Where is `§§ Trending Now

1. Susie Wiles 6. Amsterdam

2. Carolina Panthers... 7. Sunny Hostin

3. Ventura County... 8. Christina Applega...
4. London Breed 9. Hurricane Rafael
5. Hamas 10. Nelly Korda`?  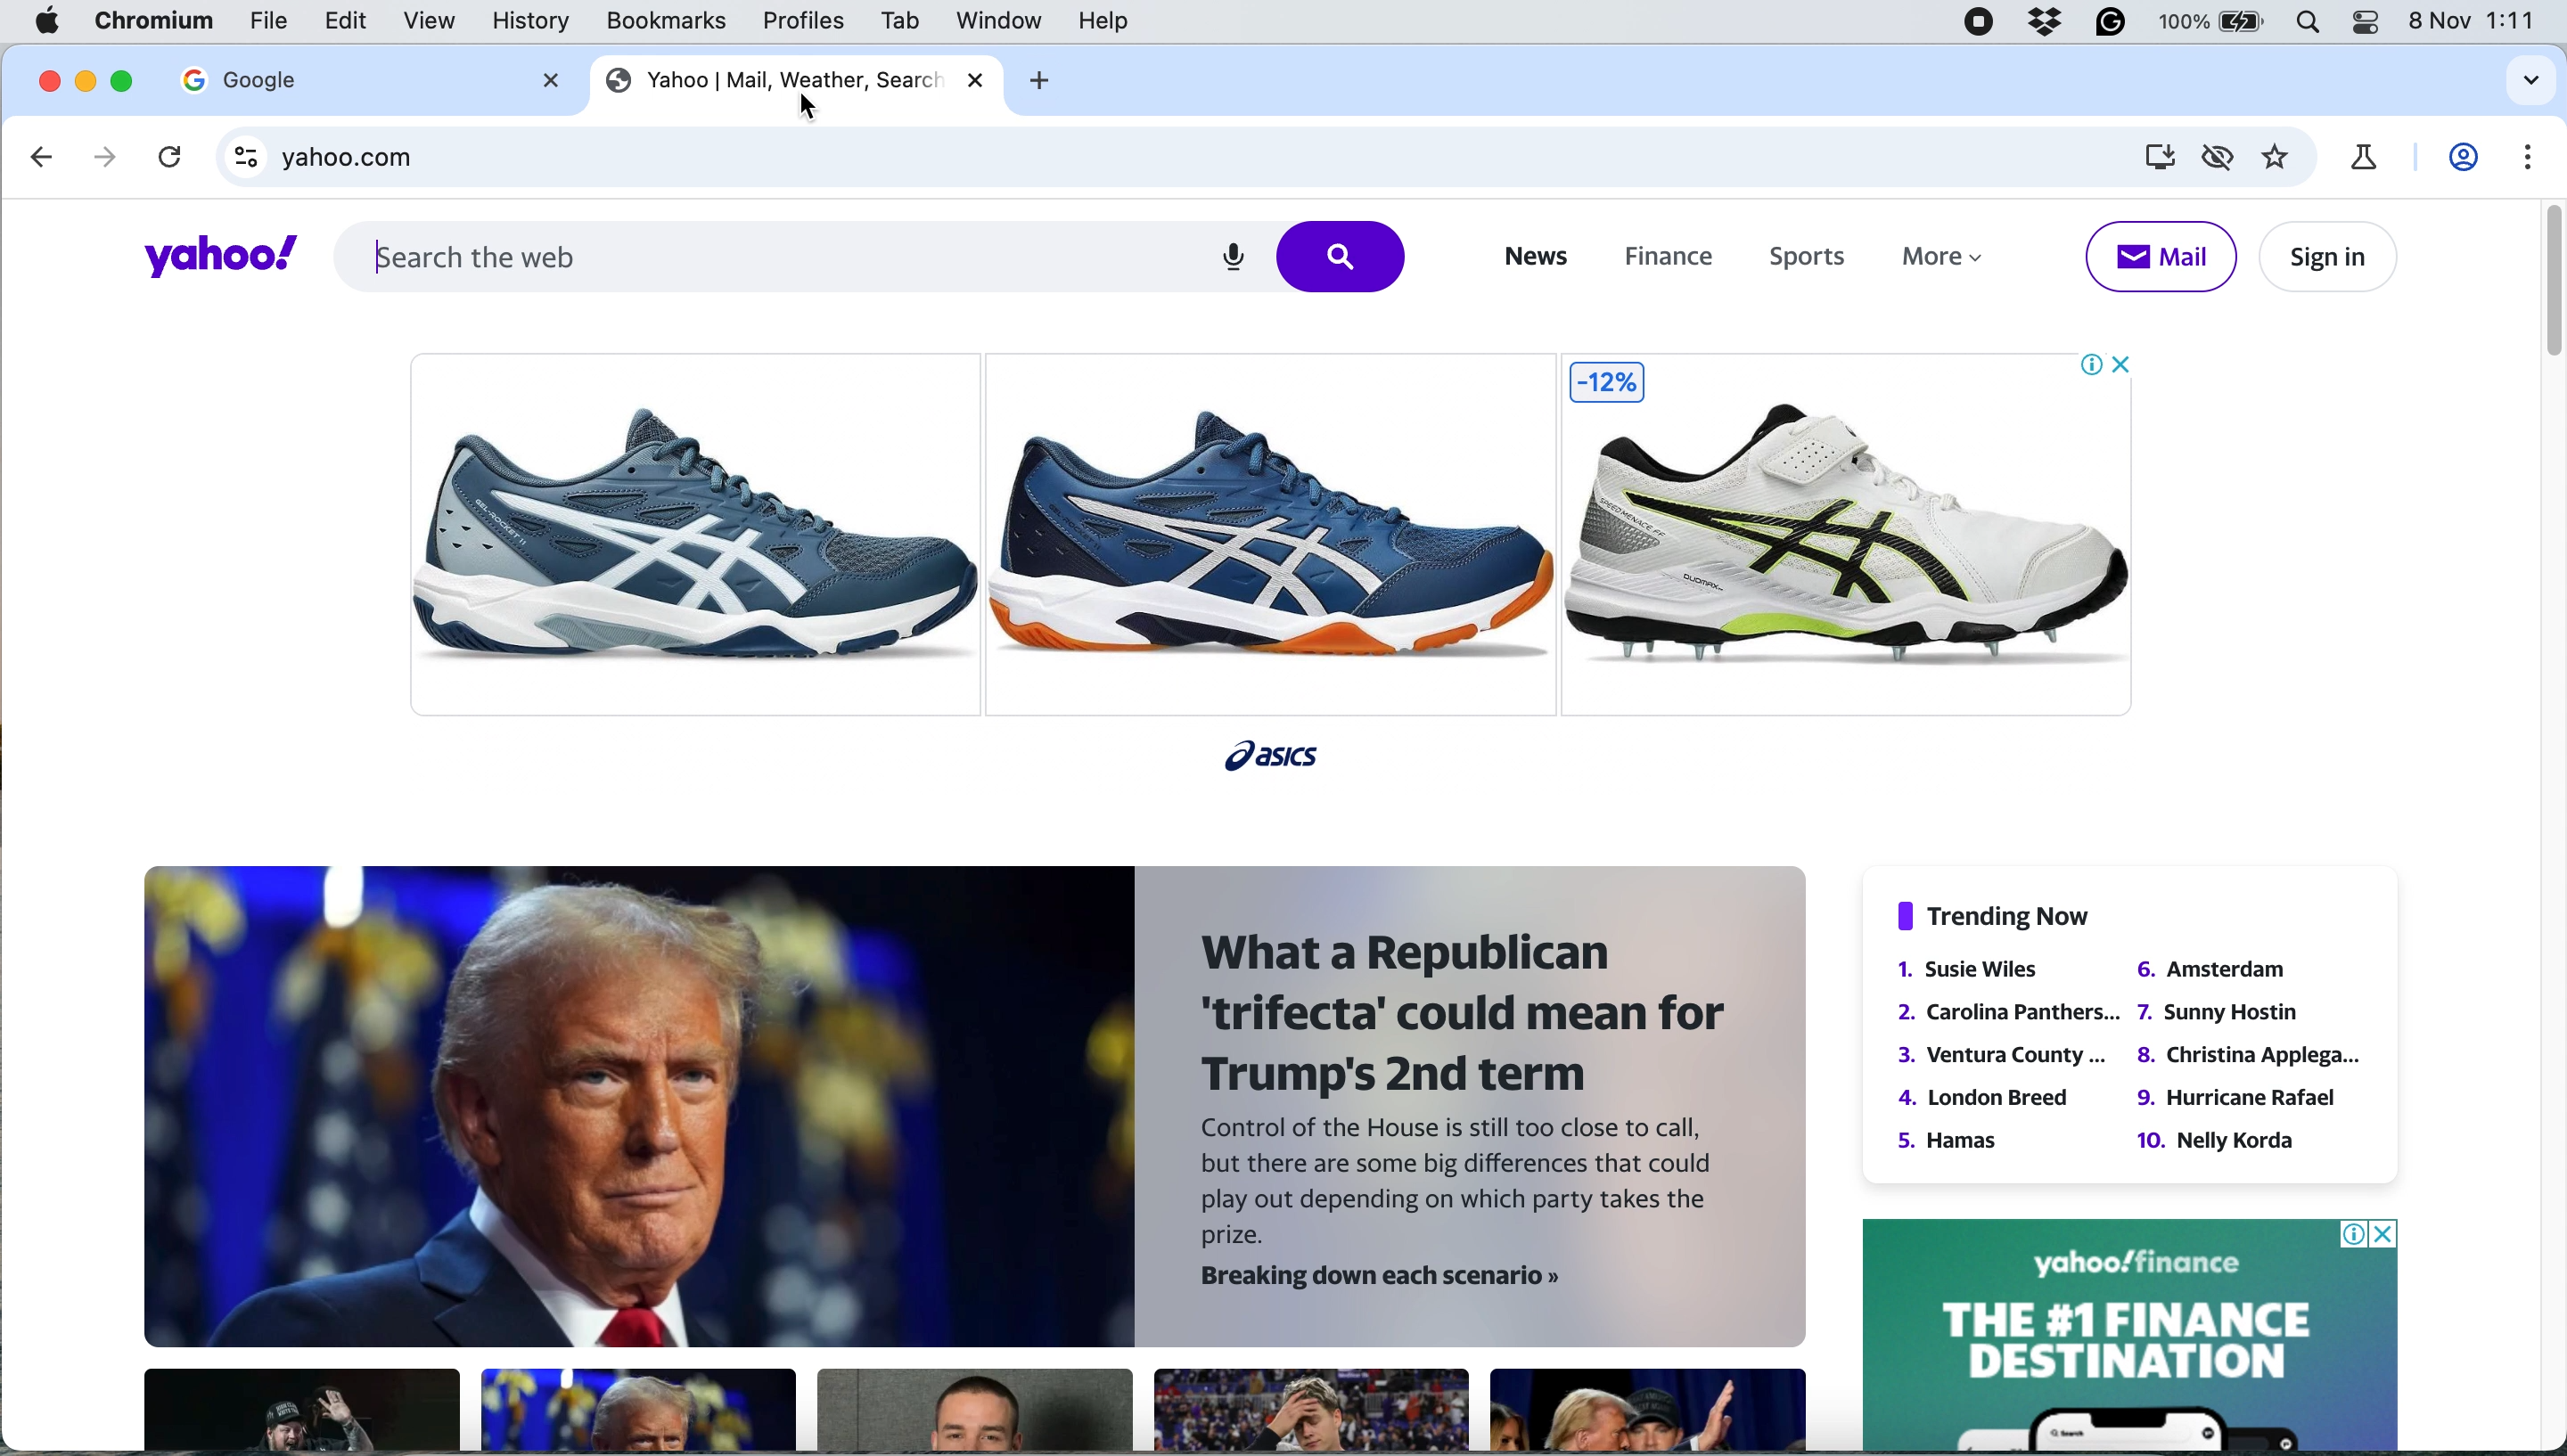
§§ Trending Now

1. Susie Wiles 6. Amsterdam

2. Carolina Panthers... 7. Sunny Hostin

3. Ventura County... 8. Christina Applega...
4. London Breed 9. Hurricane Rafael
5. Hamas 10. Nelly Korda is located at coordinates (2113, 1032).